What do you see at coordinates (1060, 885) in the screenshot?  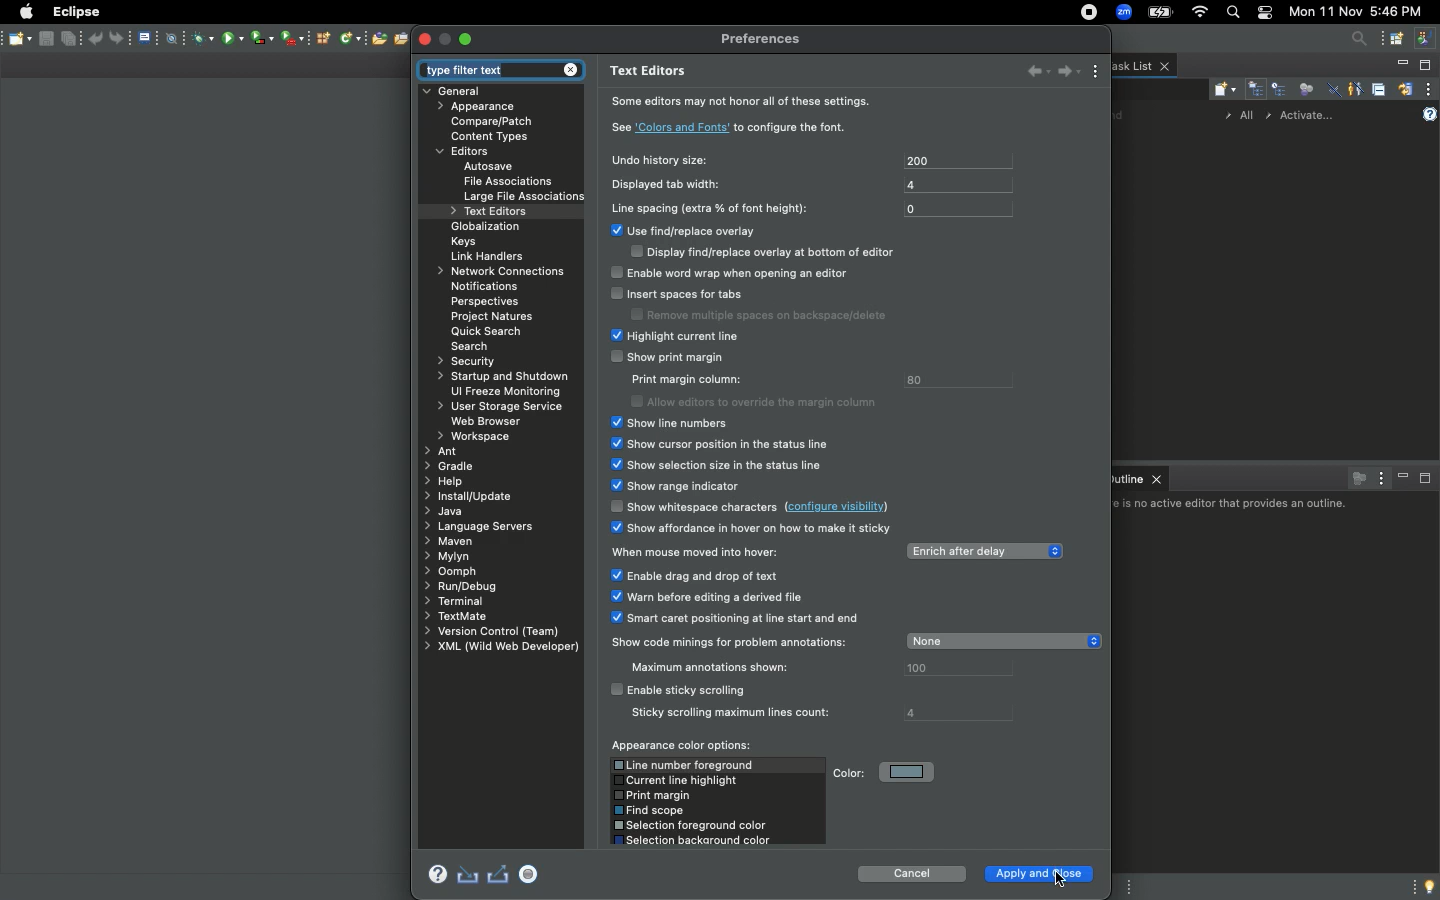 I see `Cursor` at bounding box center [1060, 885].